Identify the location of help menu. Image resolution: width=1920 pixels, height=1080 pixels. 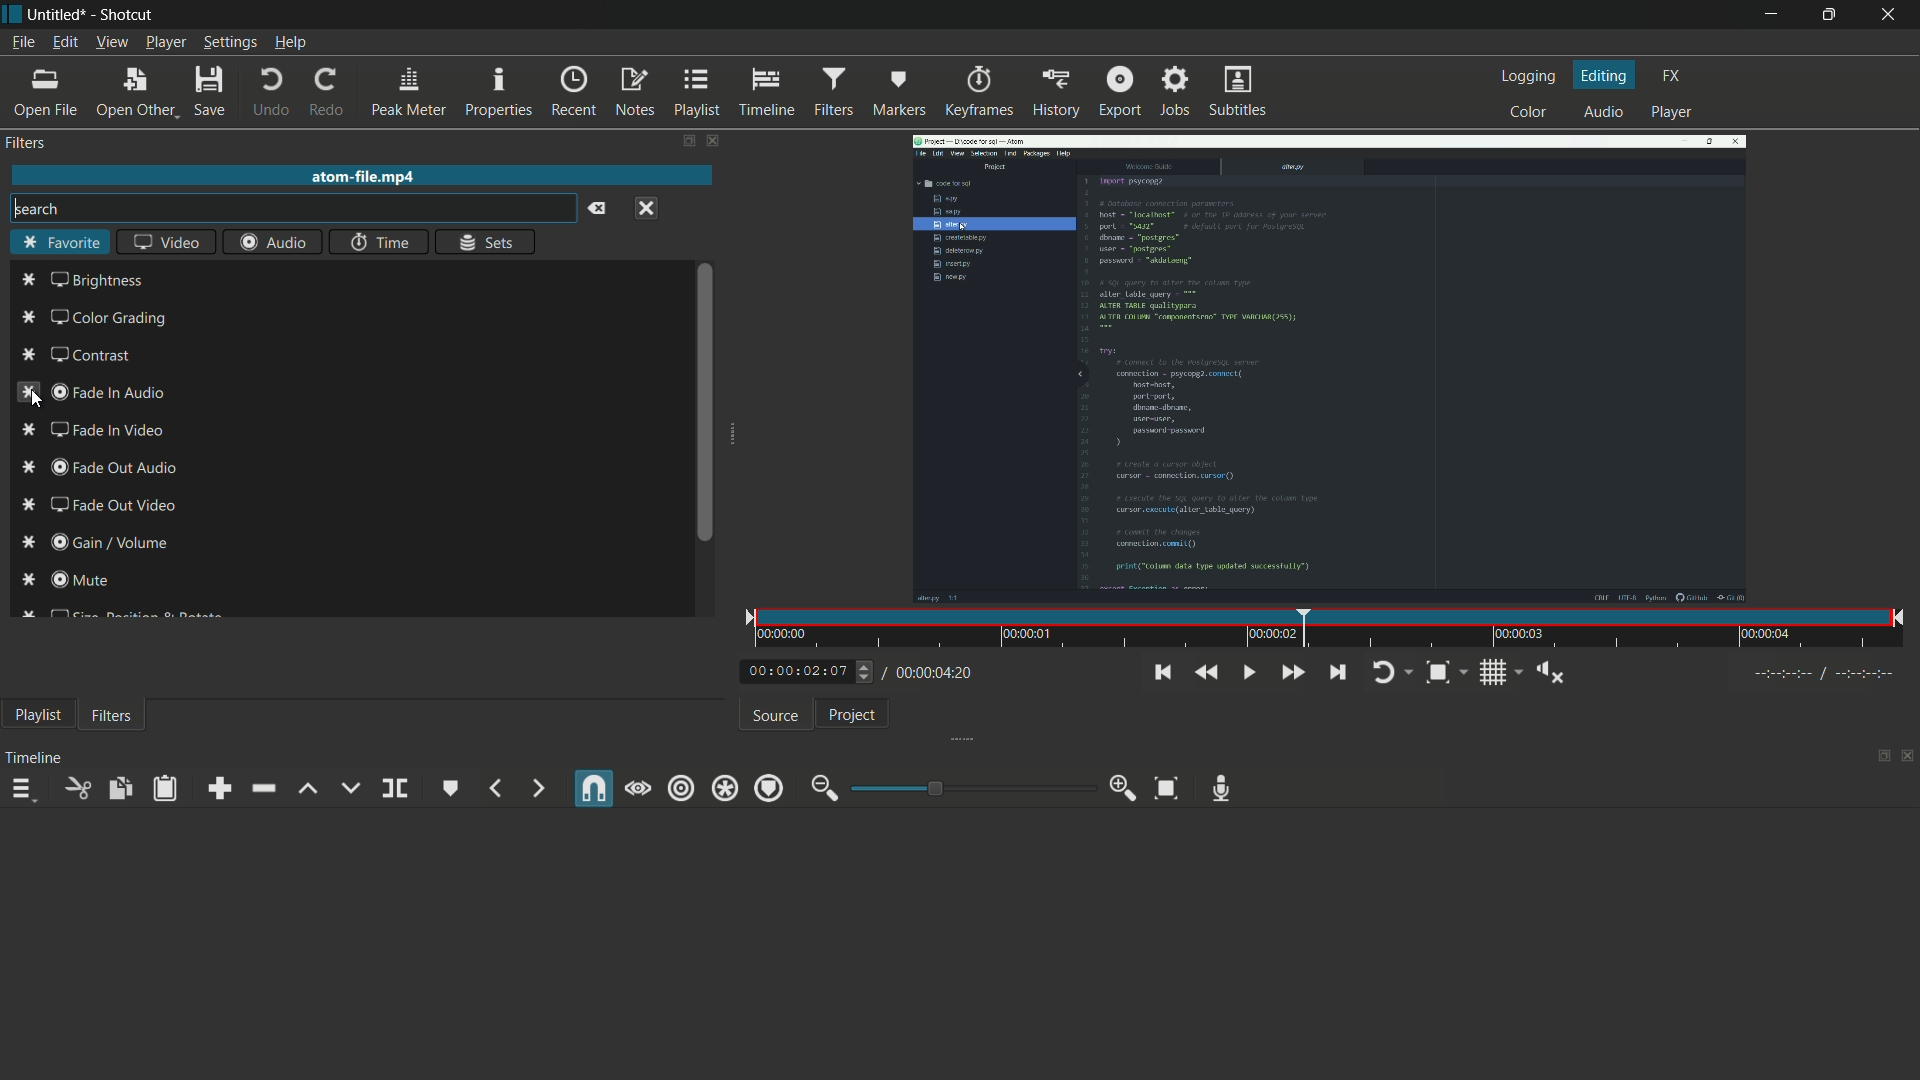
(290, 42).